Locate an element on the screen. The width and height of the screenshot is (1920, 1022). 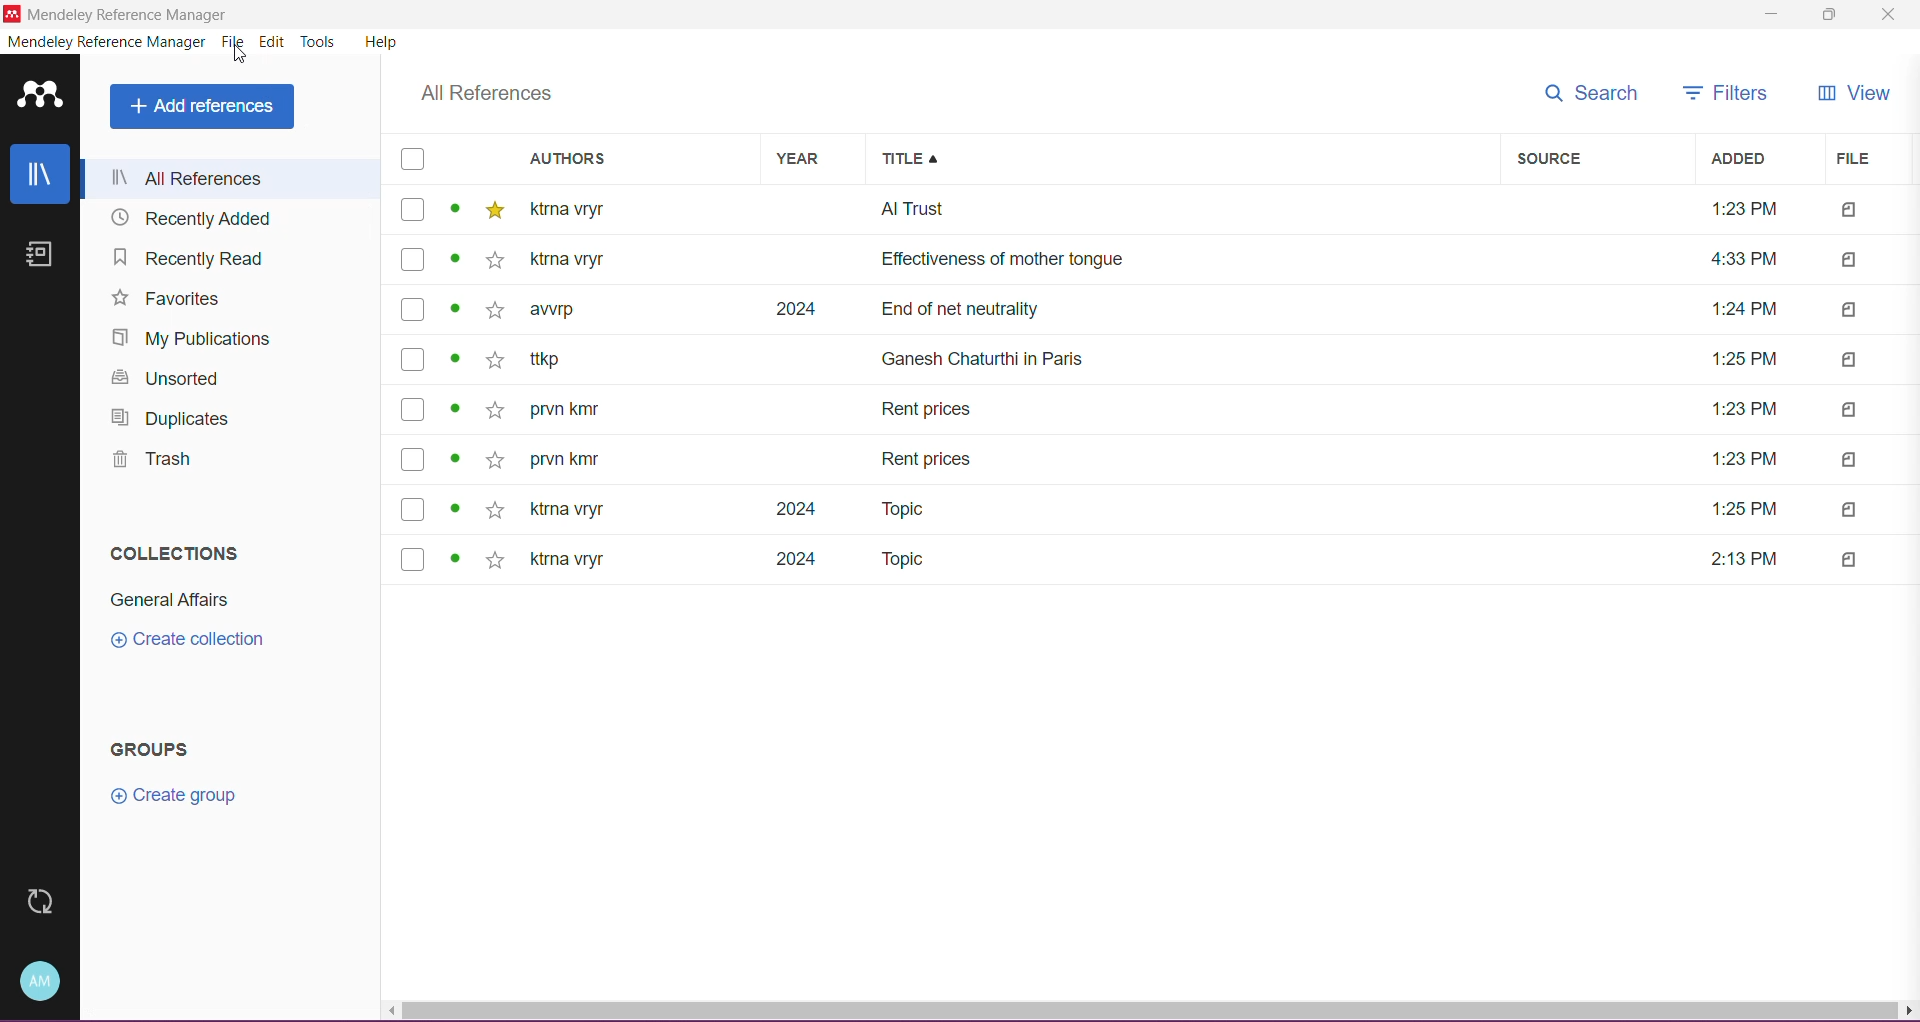
Minimize is located at coordinates (1769, 15).